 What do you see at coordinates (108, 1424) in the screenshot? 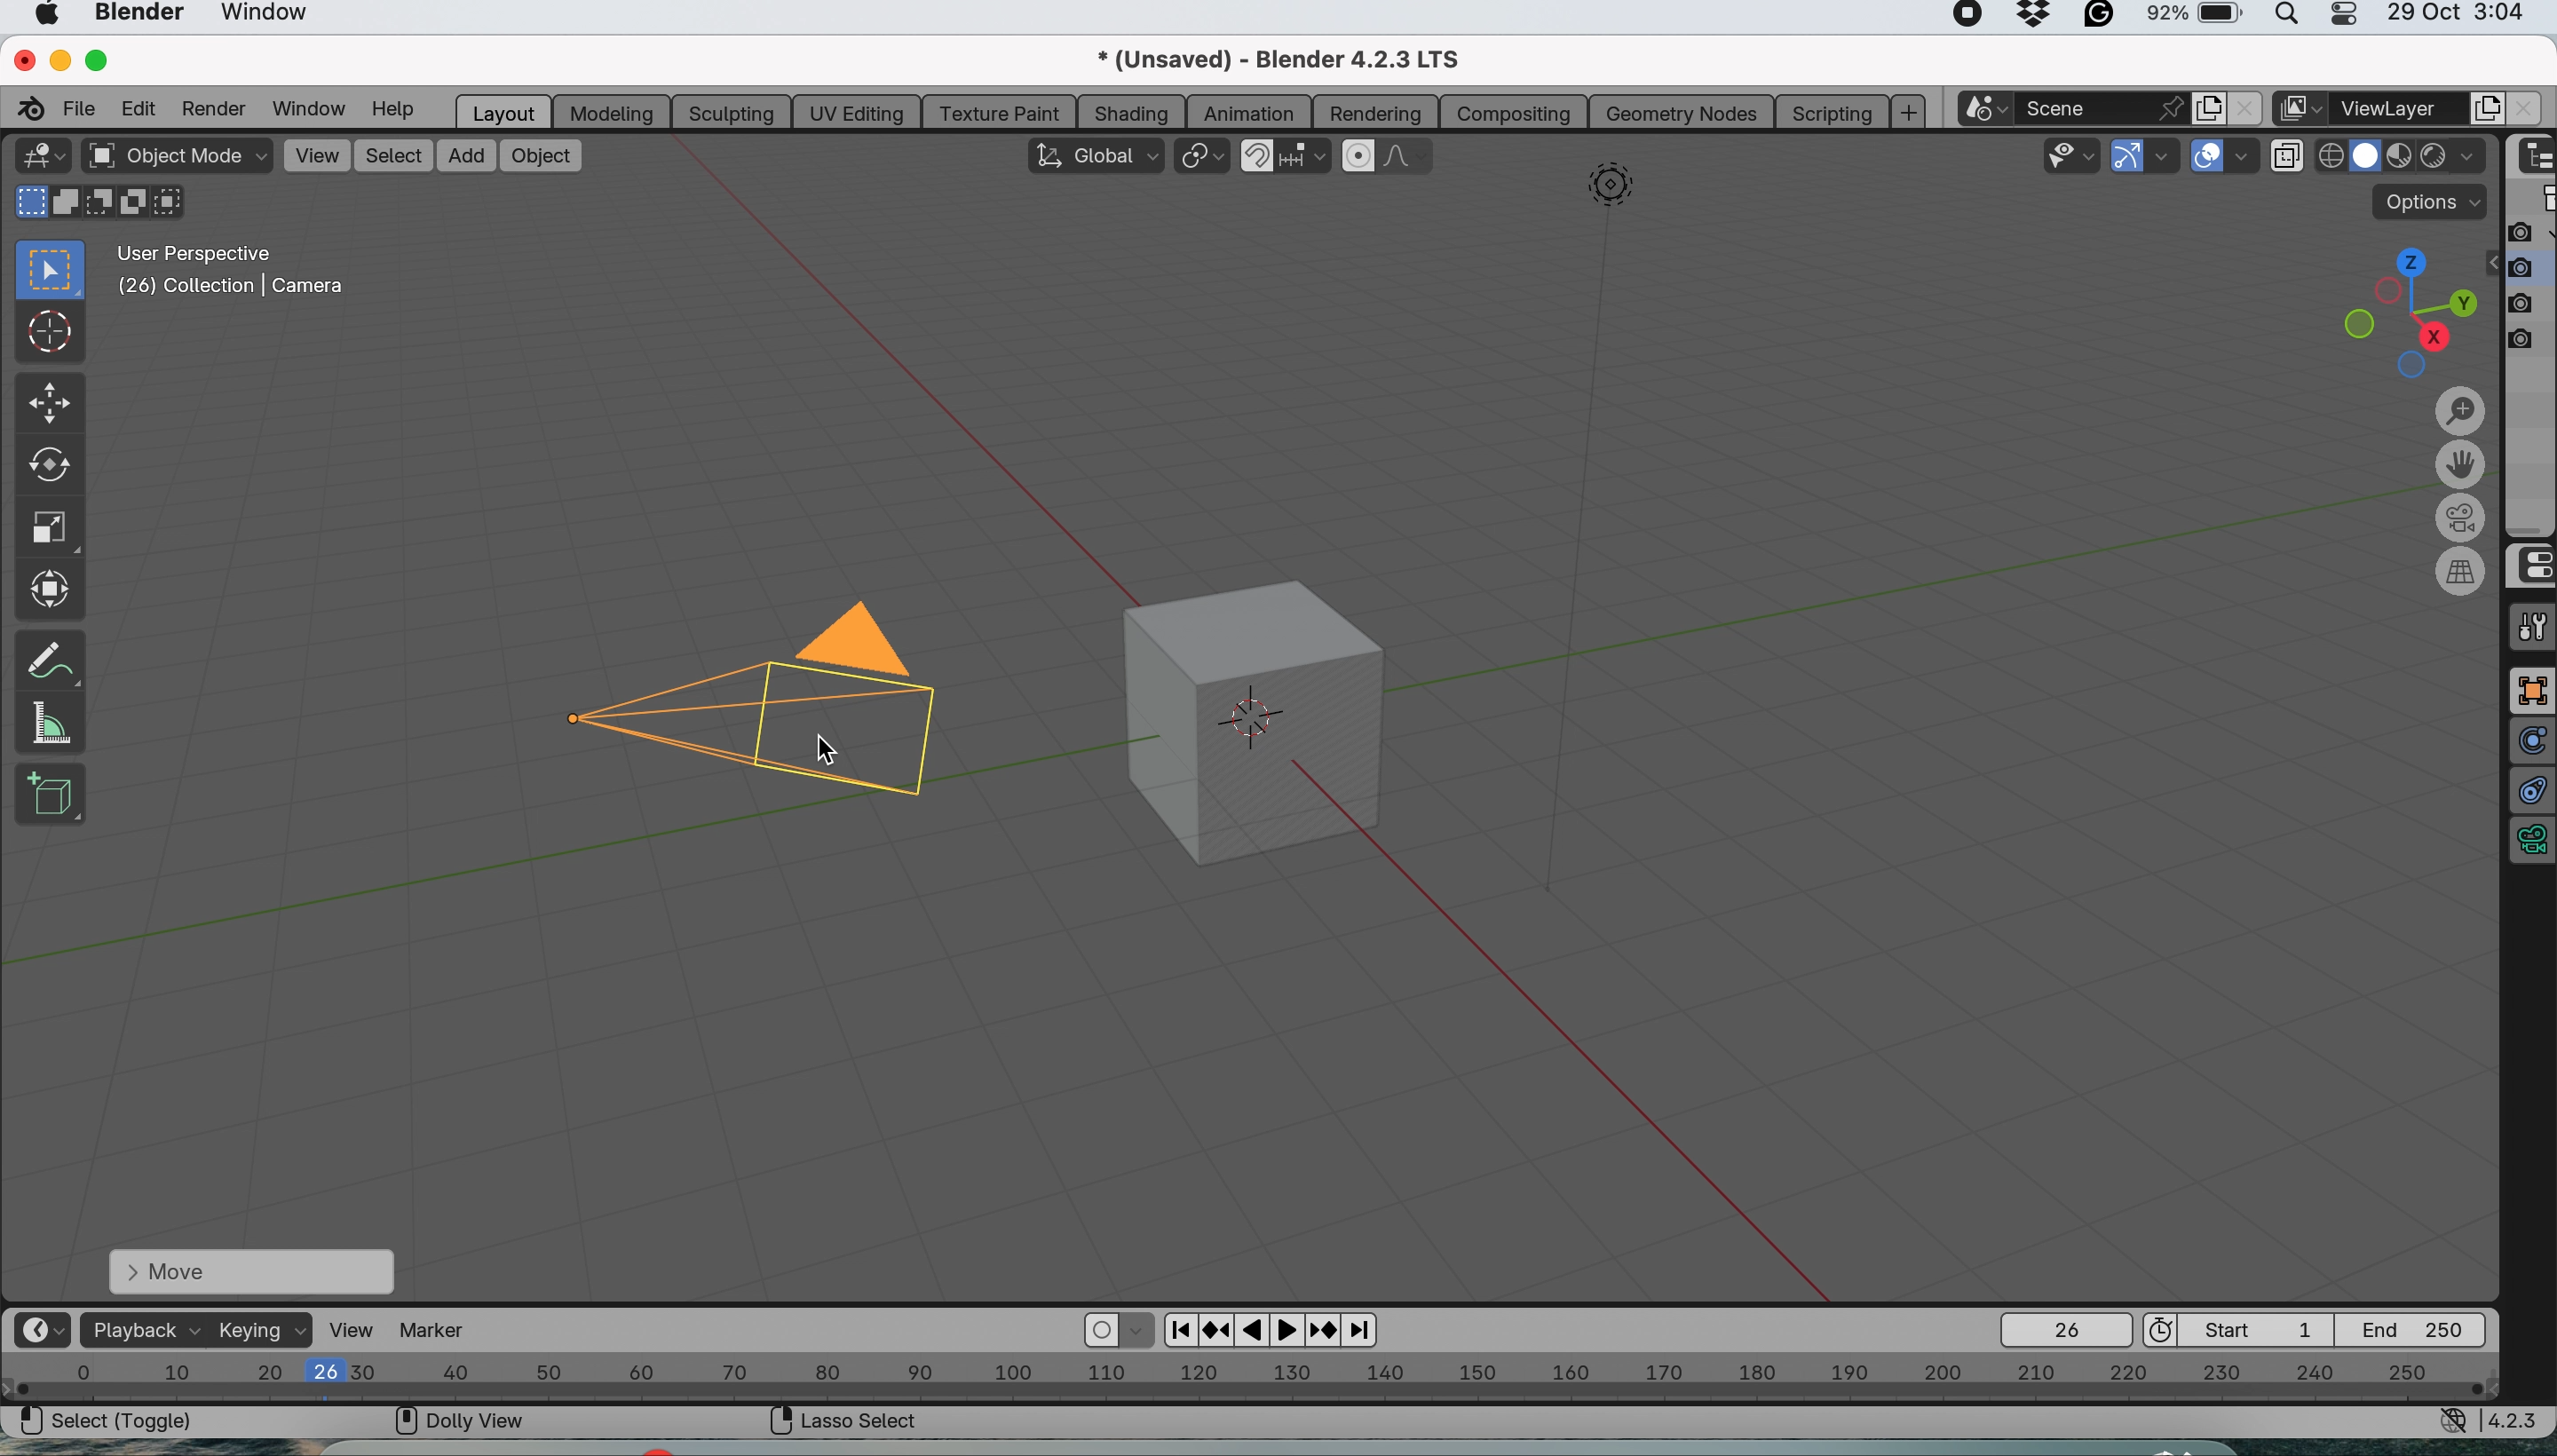
I see `select| Toggle` at bounding box center [108, 1424].